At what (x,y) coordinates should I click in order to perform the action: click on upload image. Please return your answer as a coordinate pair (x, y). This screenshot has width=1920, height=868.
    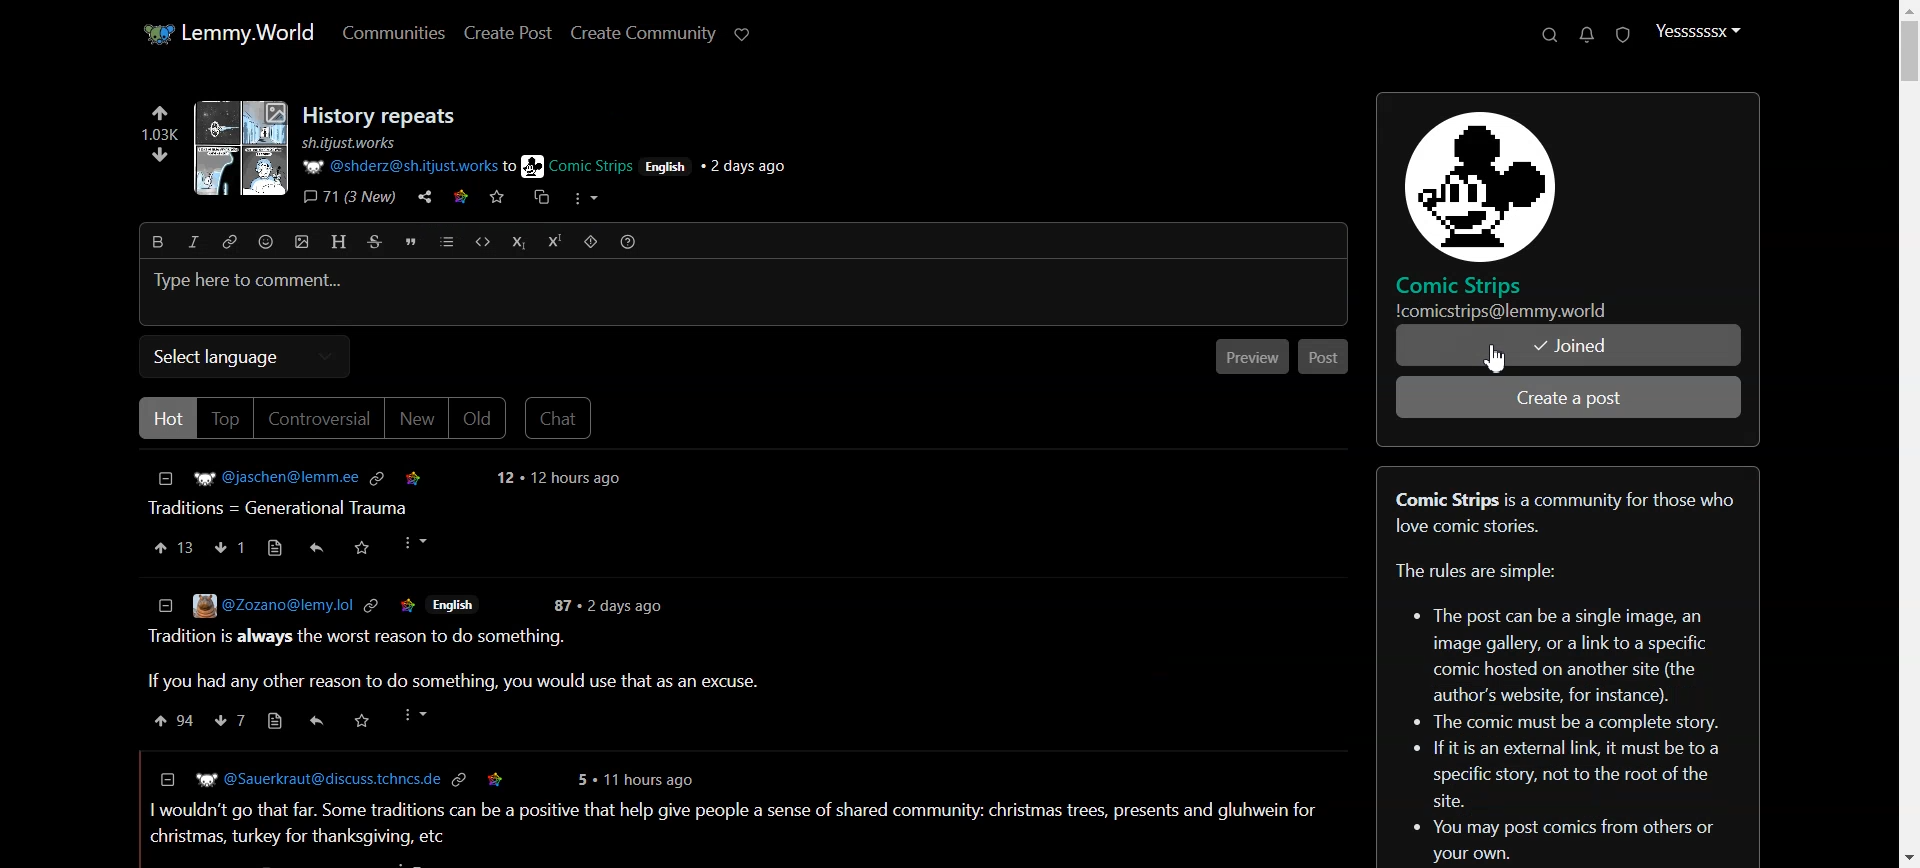
    Looking at the image, I should click on (302, 242).